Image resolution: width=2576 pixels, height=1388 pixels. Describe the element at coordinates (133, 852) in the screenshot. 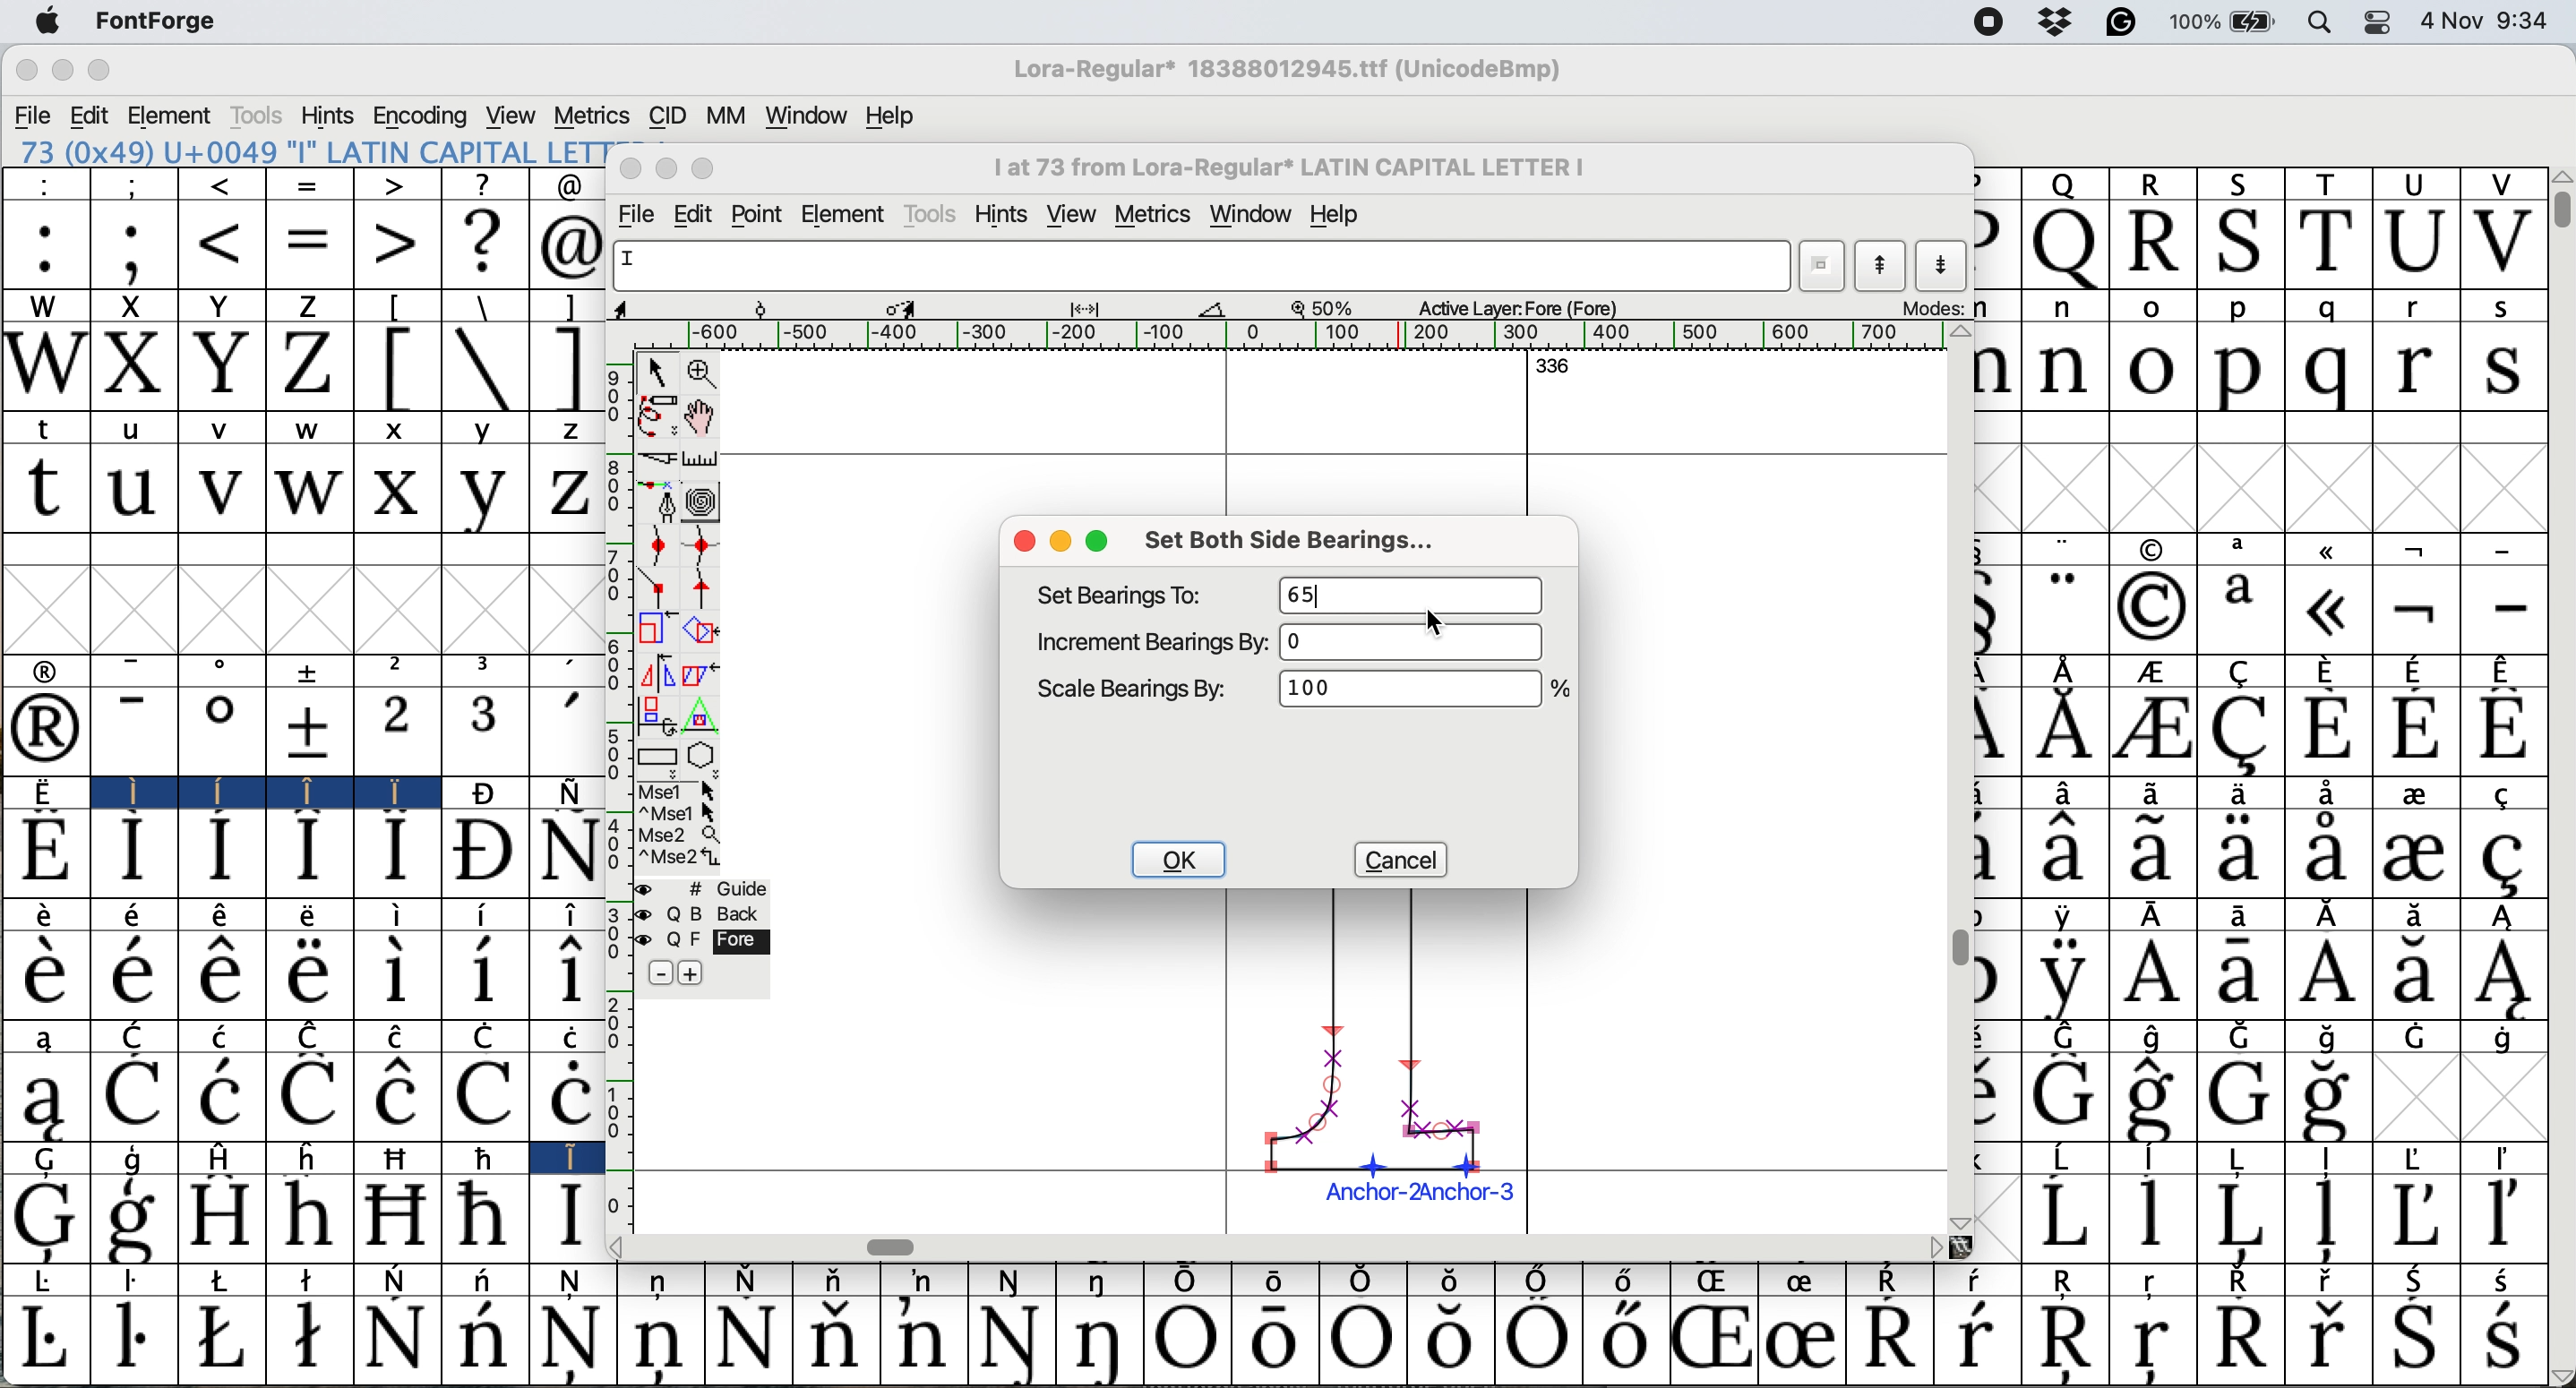

I see `Symbol` at that location.